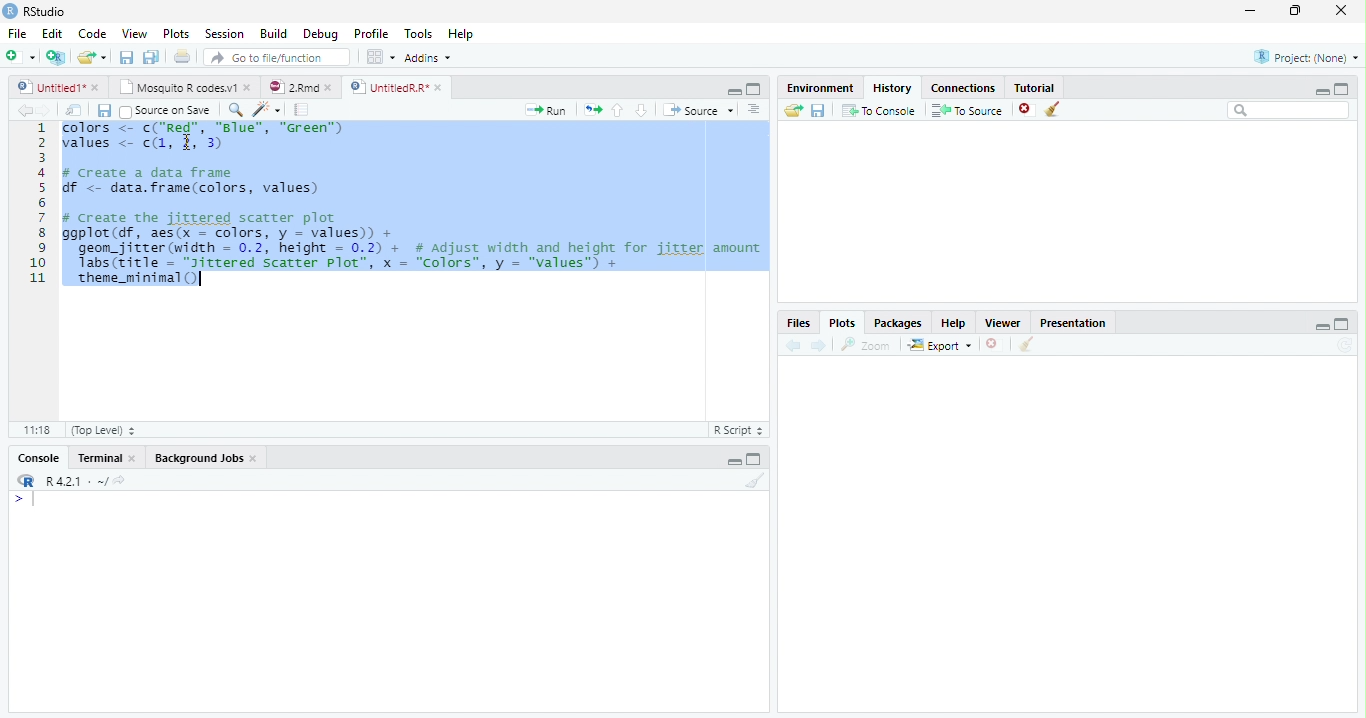 The width and height of the screenshot is (1366, 718). I want to click on Clear all history entries, so click(1055, 109).